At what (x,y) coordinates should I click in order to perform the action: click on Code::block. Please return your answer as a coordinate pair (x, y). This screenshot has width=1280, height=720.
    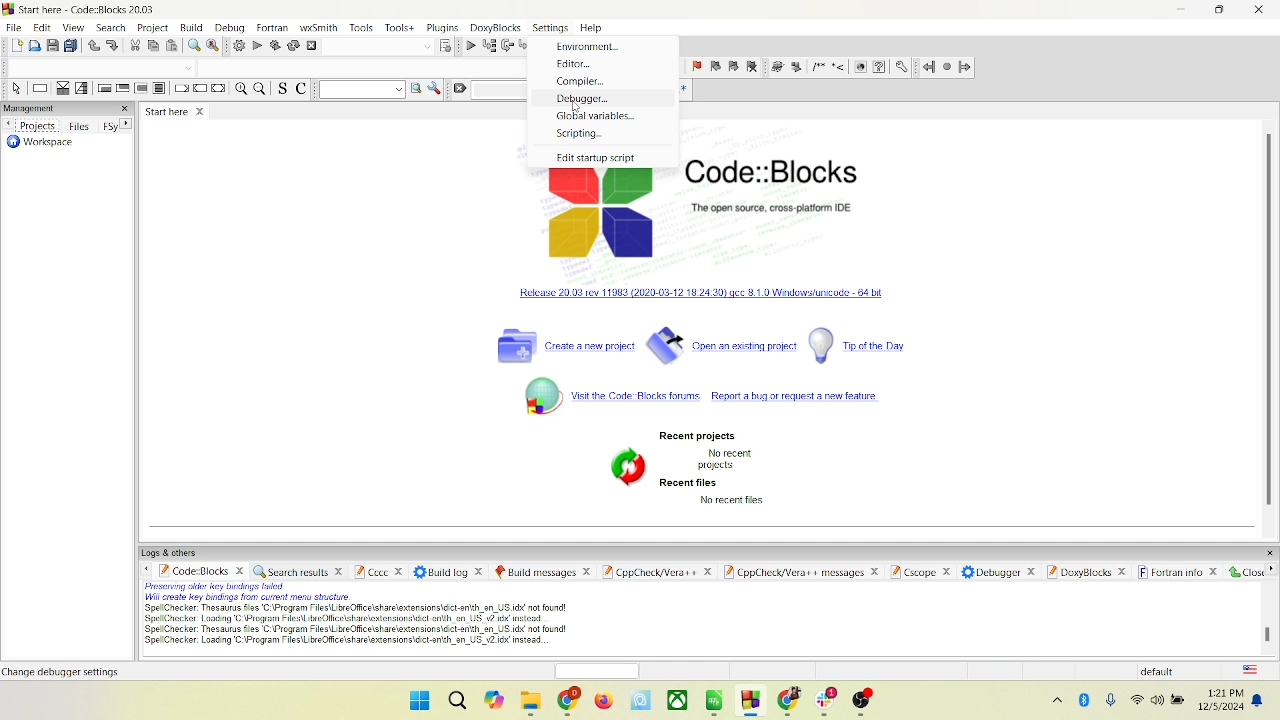
    Looking at the image, I should click on (769, 190).